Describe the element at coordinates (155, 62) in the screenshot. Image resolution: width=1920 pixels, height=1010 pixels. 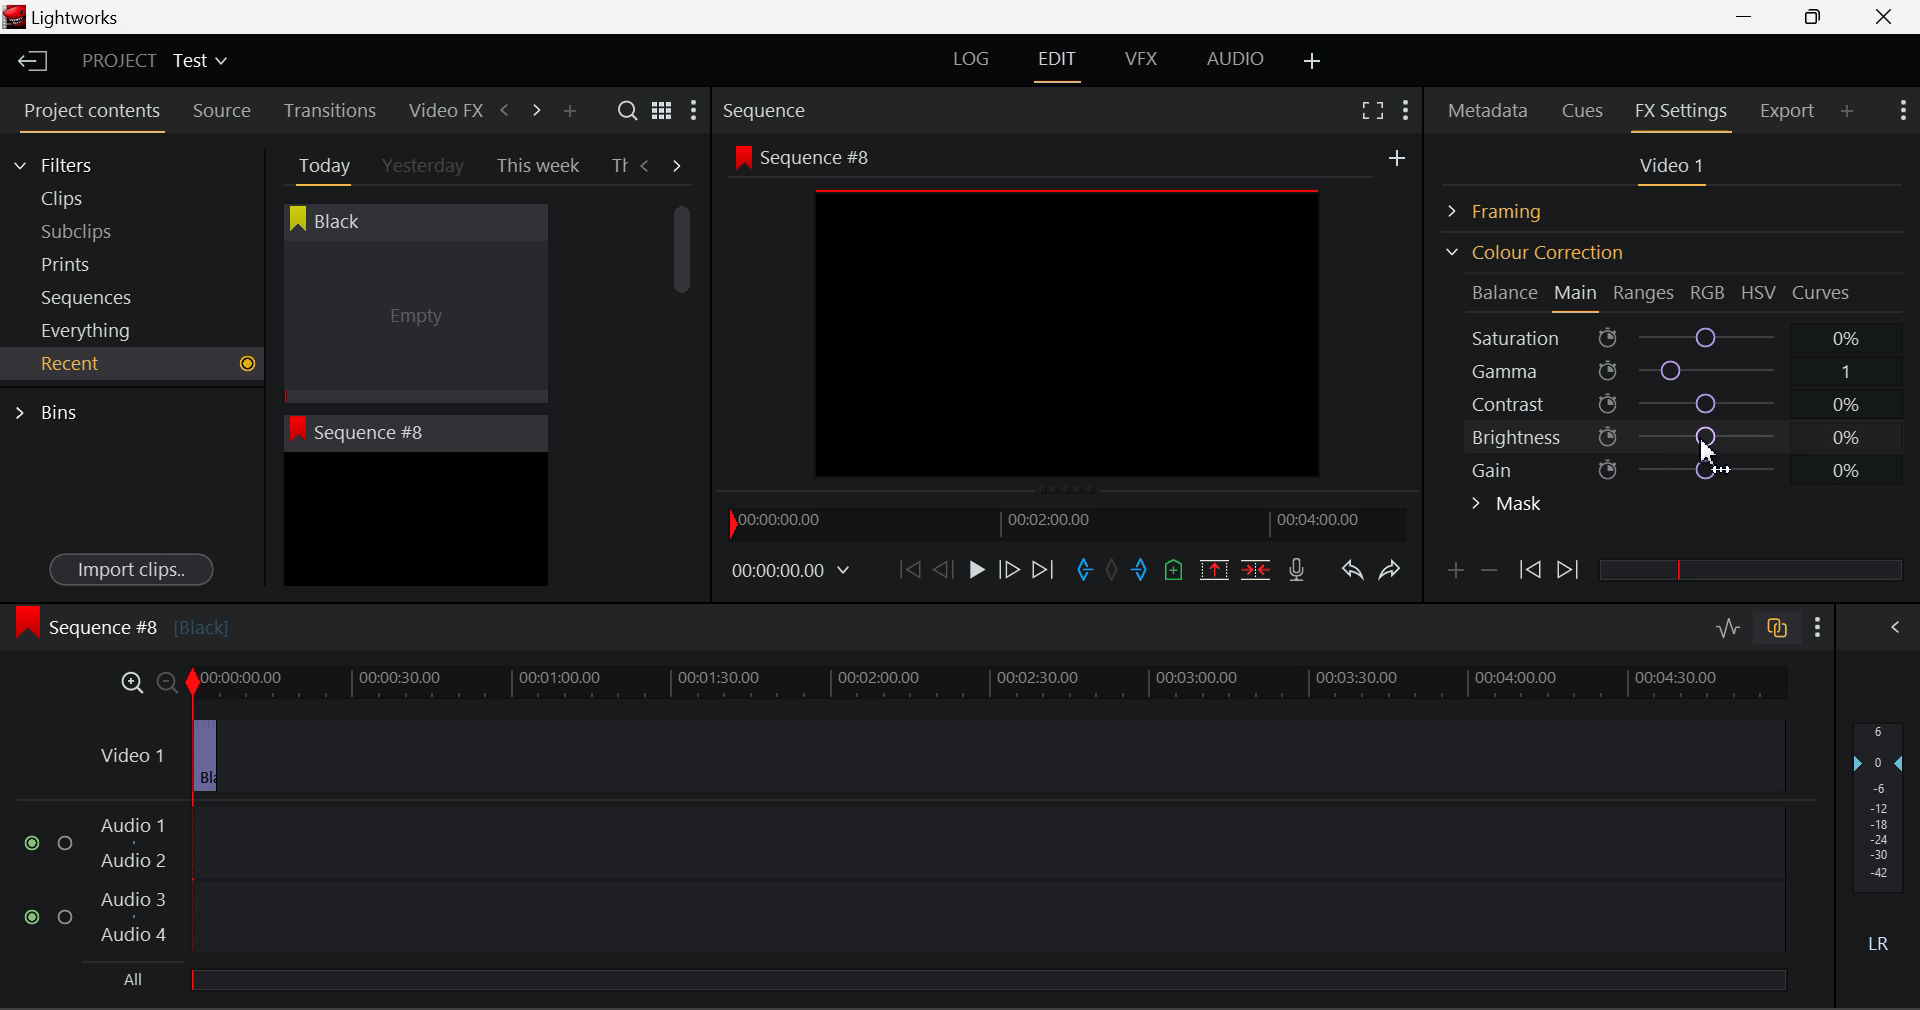
I see `Project Title` at that location.